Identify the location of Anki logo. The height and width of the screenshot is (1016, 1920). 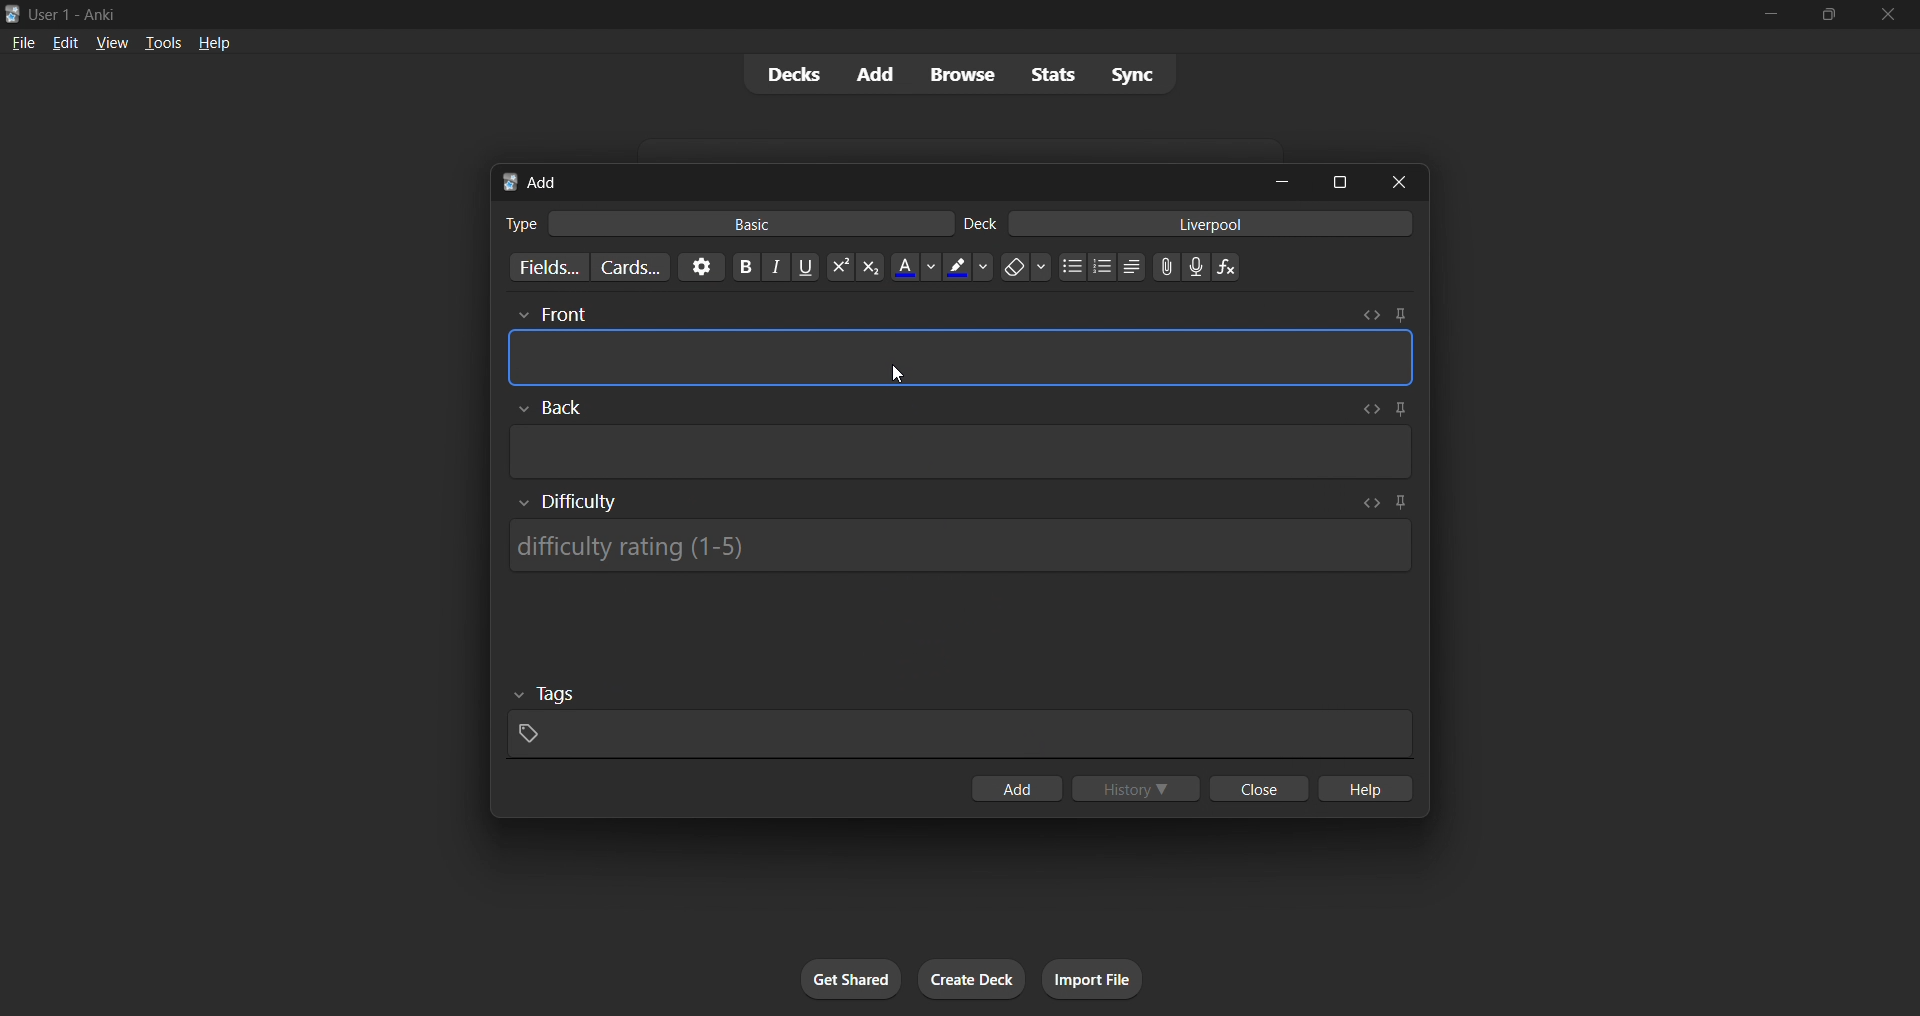
(510, 182).